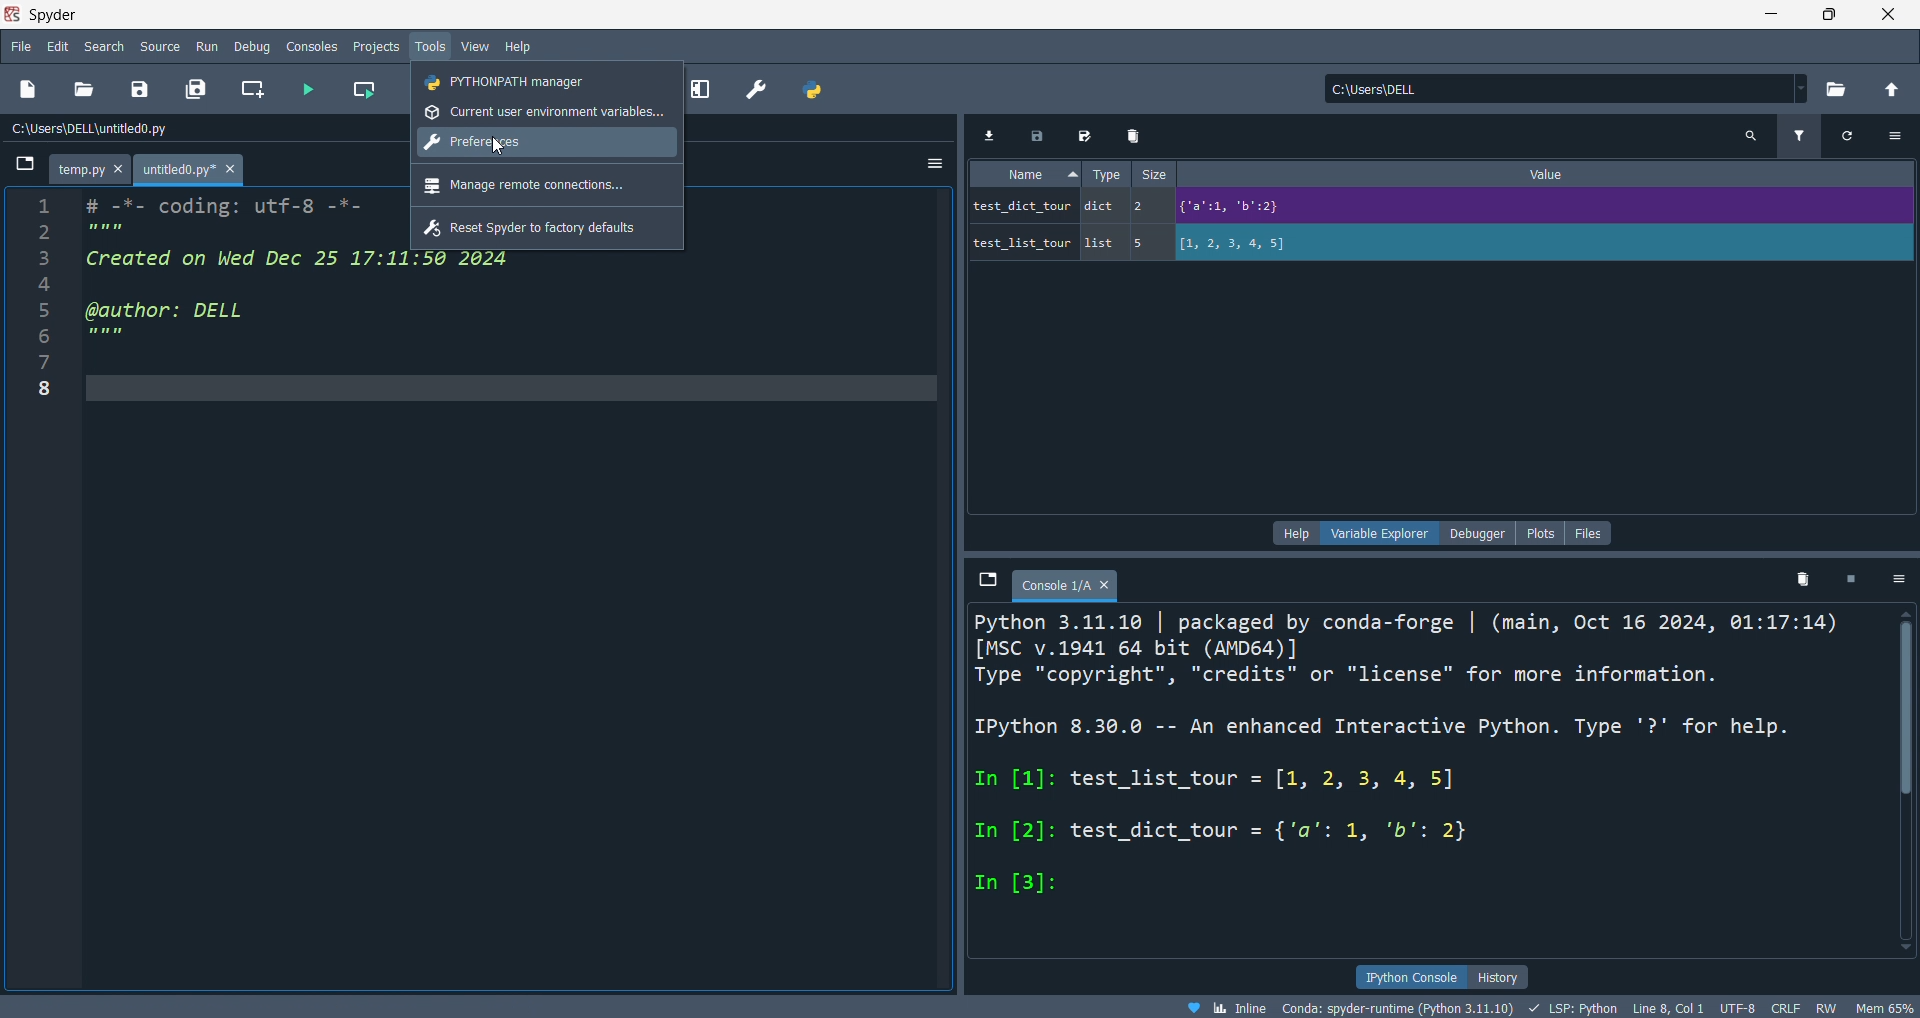 The width and height of the screenshot is (1920, 1018). What do you see at coordinates (1180, 242) in the screenshot?
I see `test list tour list 5 [1, 2, 3, 4, 5]` at bounding box center [1180, 242].